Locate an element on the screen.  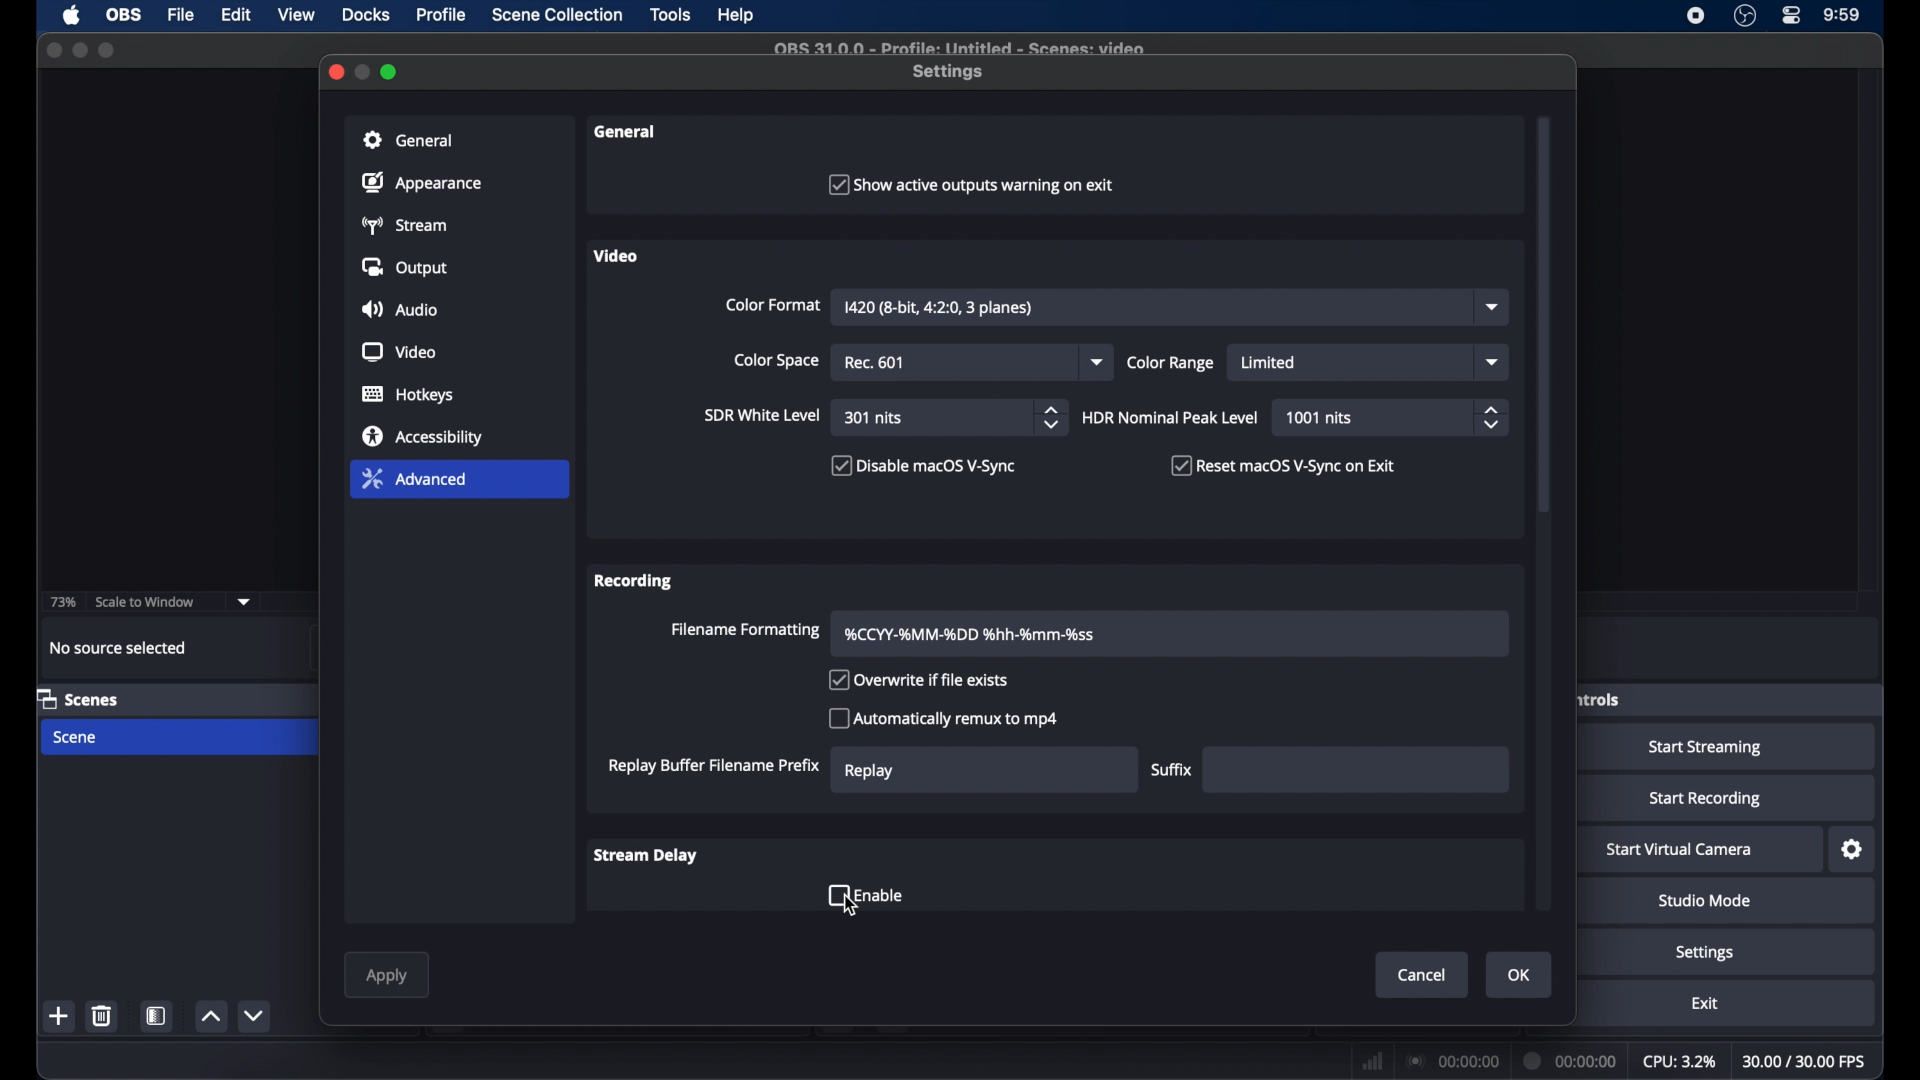
video is located at coordinates (398, 352).